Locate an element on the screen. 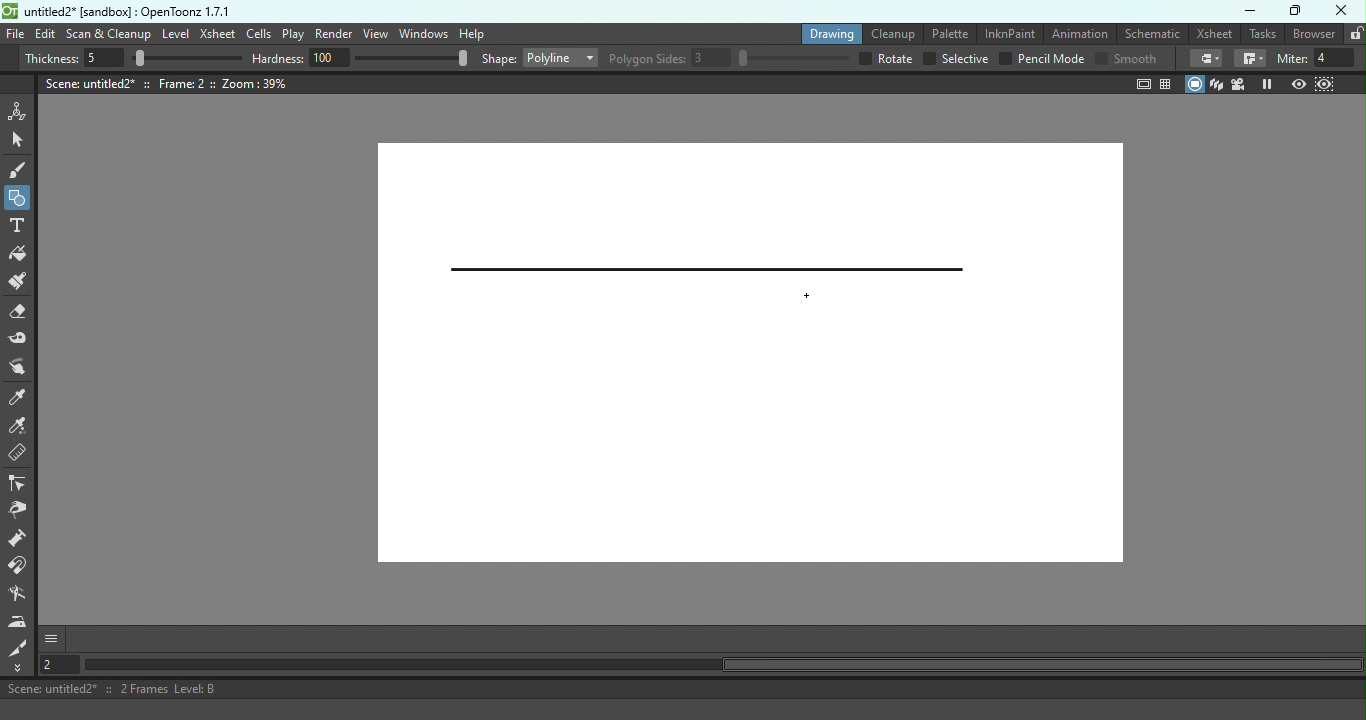 The image size is (1366, 720). Hardness is located at coordinates (361, 59).